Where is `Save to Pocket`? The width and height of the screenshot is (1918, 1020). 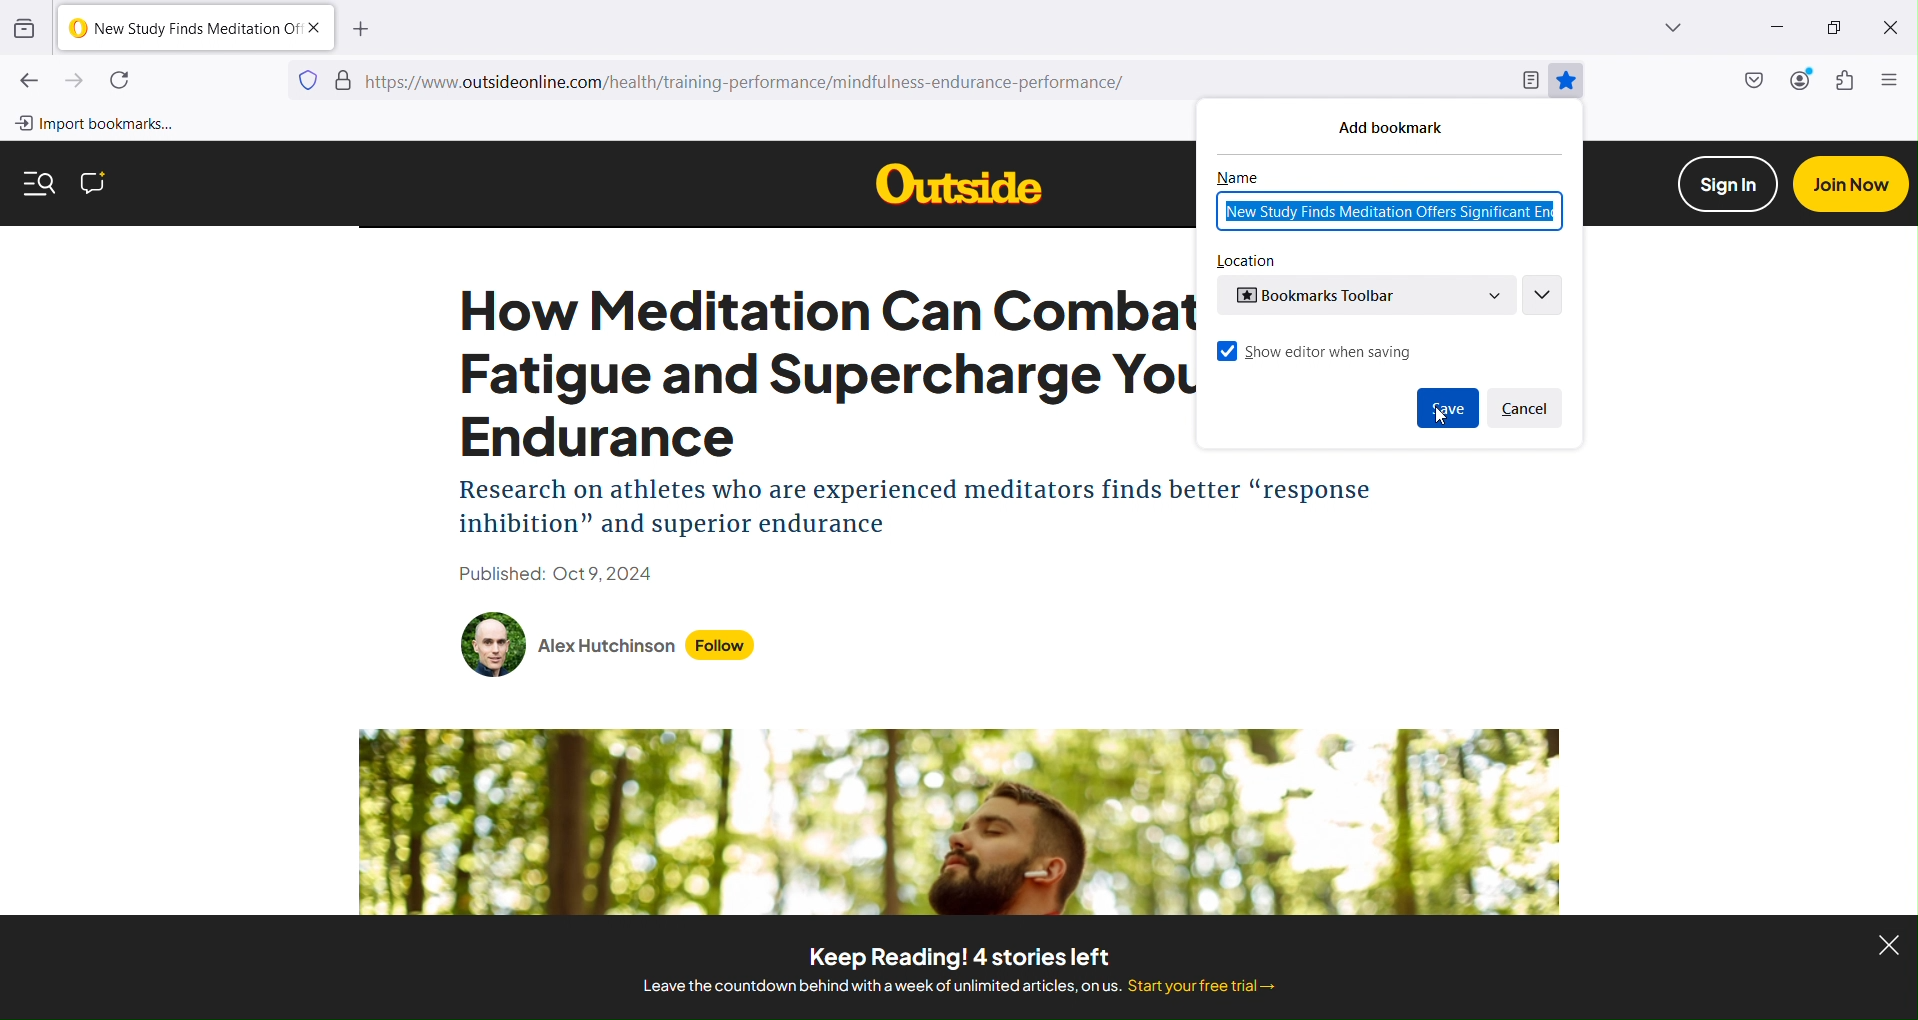 Save to Pocket is located at coordinates (1751, 82).